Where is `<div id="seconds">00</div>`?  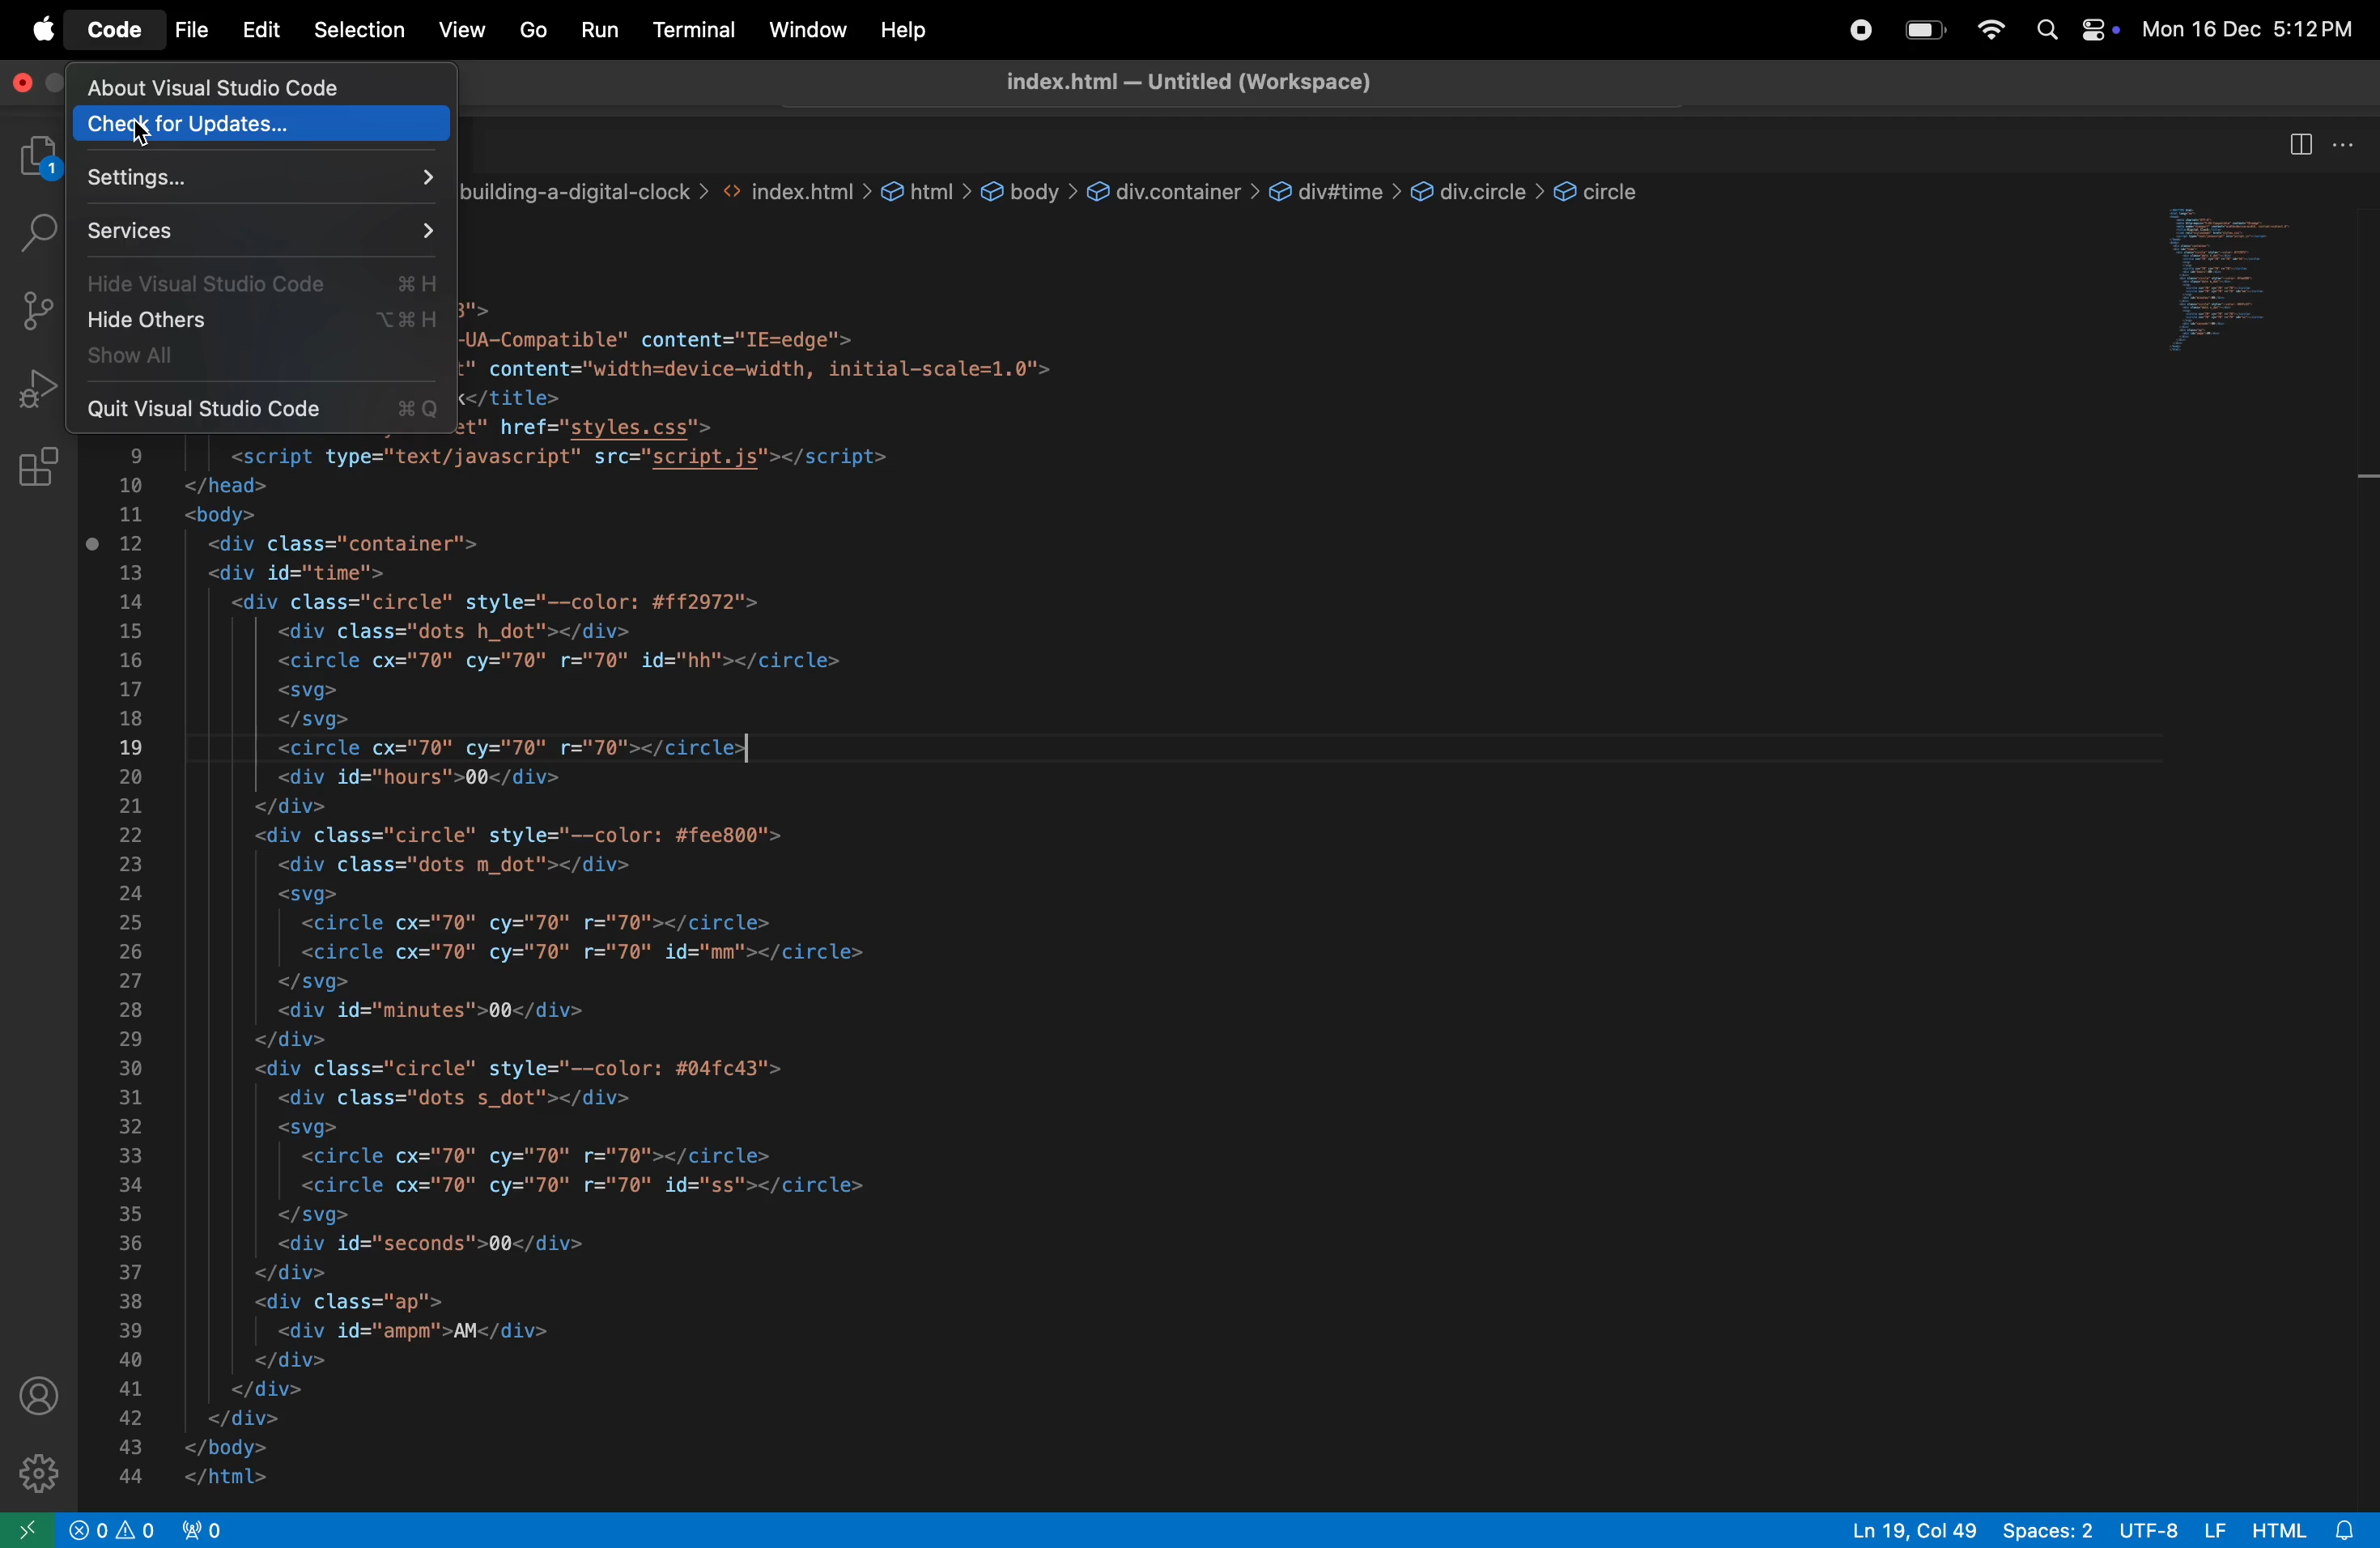 <div id="seconds">00</div> is located at coordinates (436, 1244).